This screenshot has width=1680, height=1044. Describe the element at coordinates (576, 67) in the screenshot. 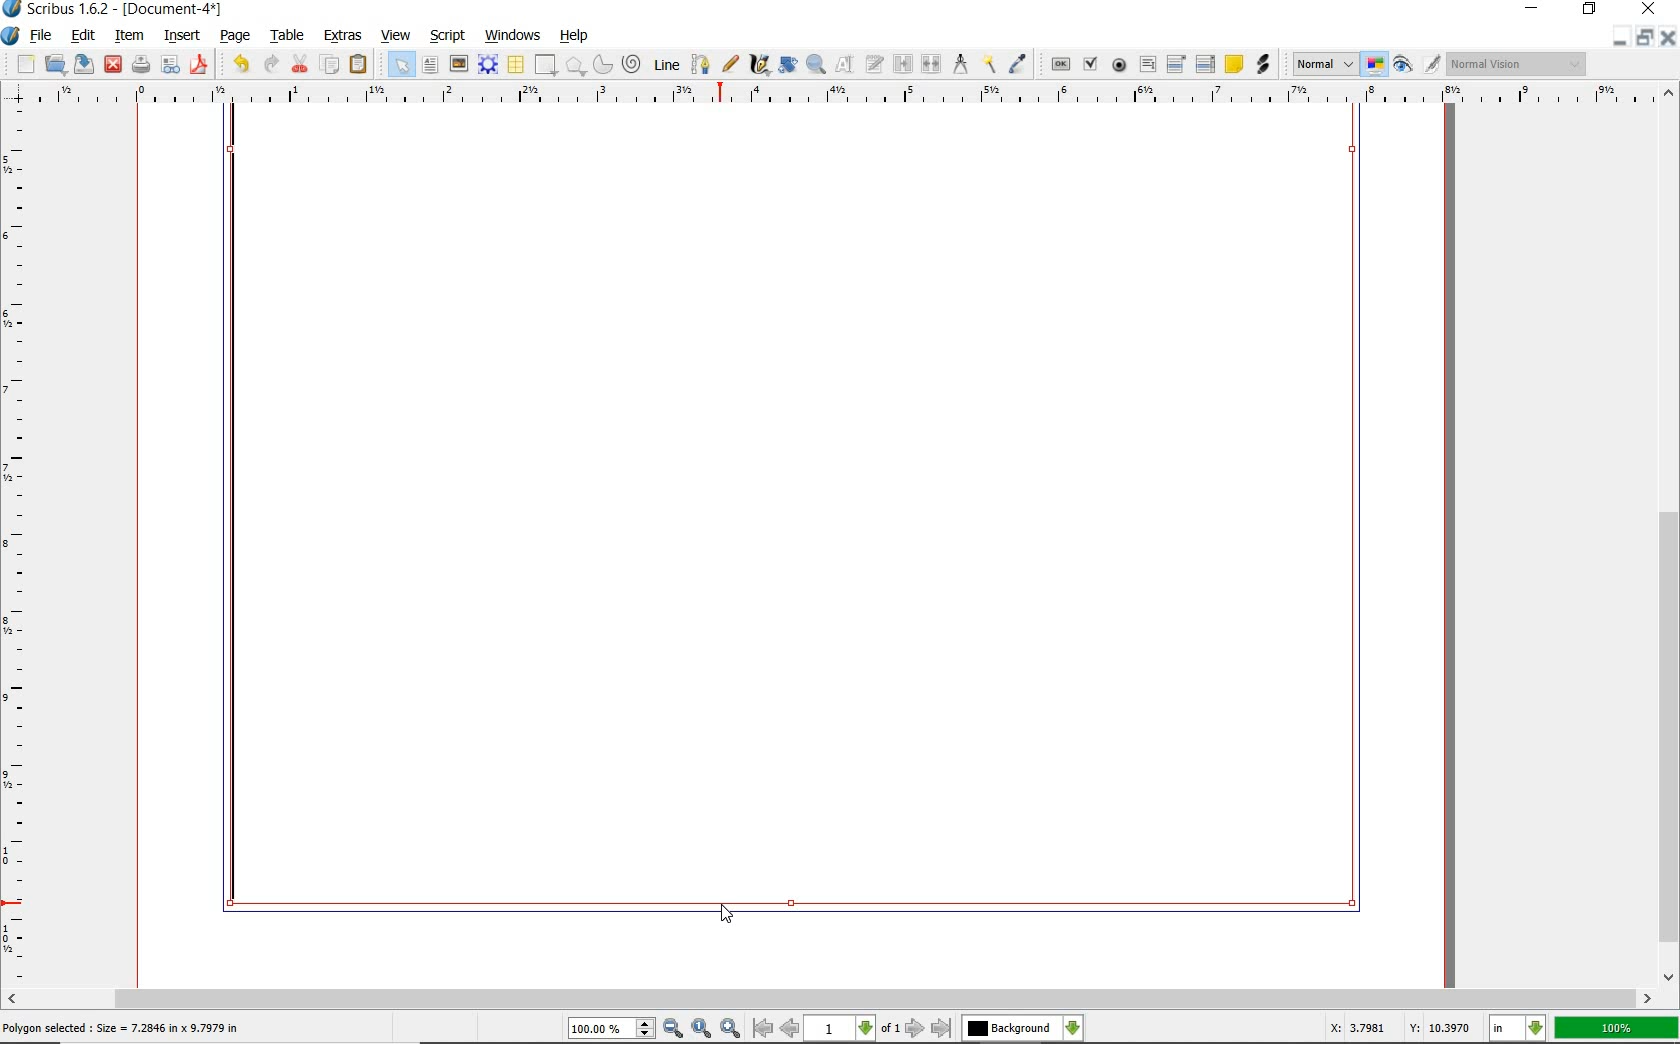

I see `polygon` at that location.